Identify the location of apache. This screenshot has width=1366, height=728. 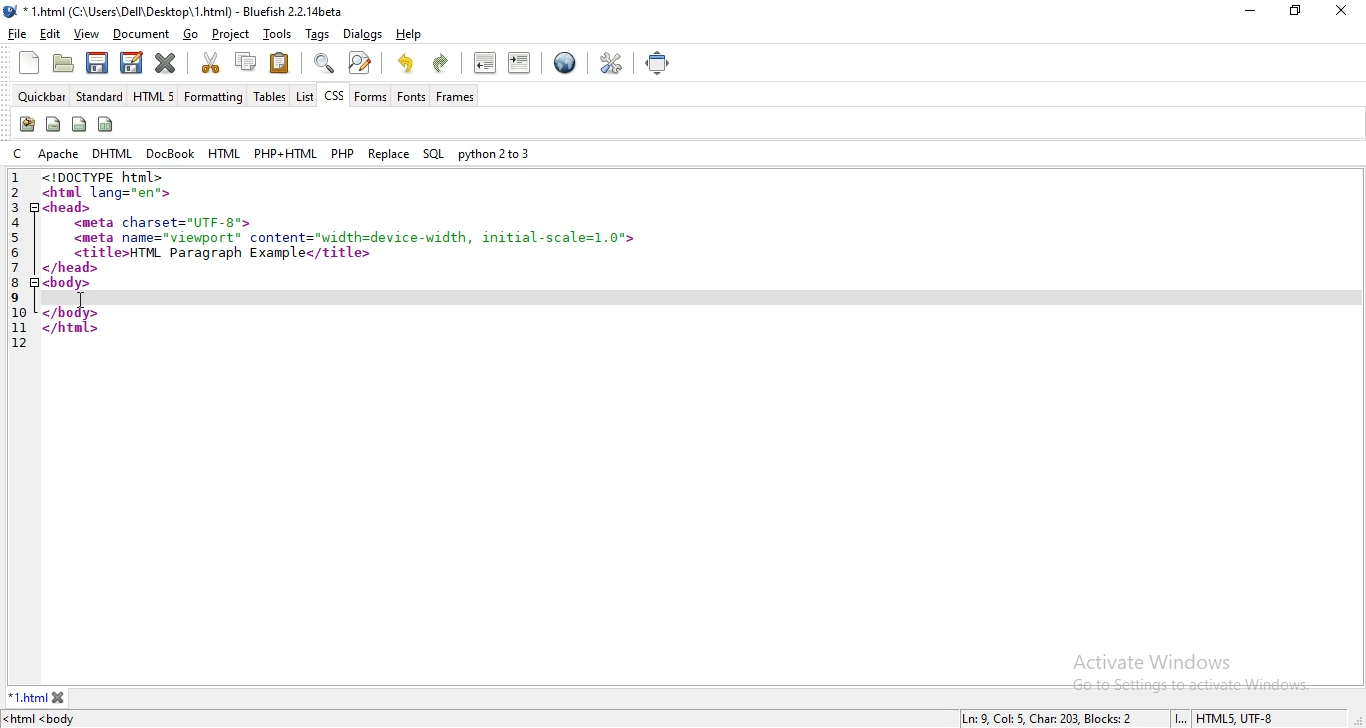
(58, 153).